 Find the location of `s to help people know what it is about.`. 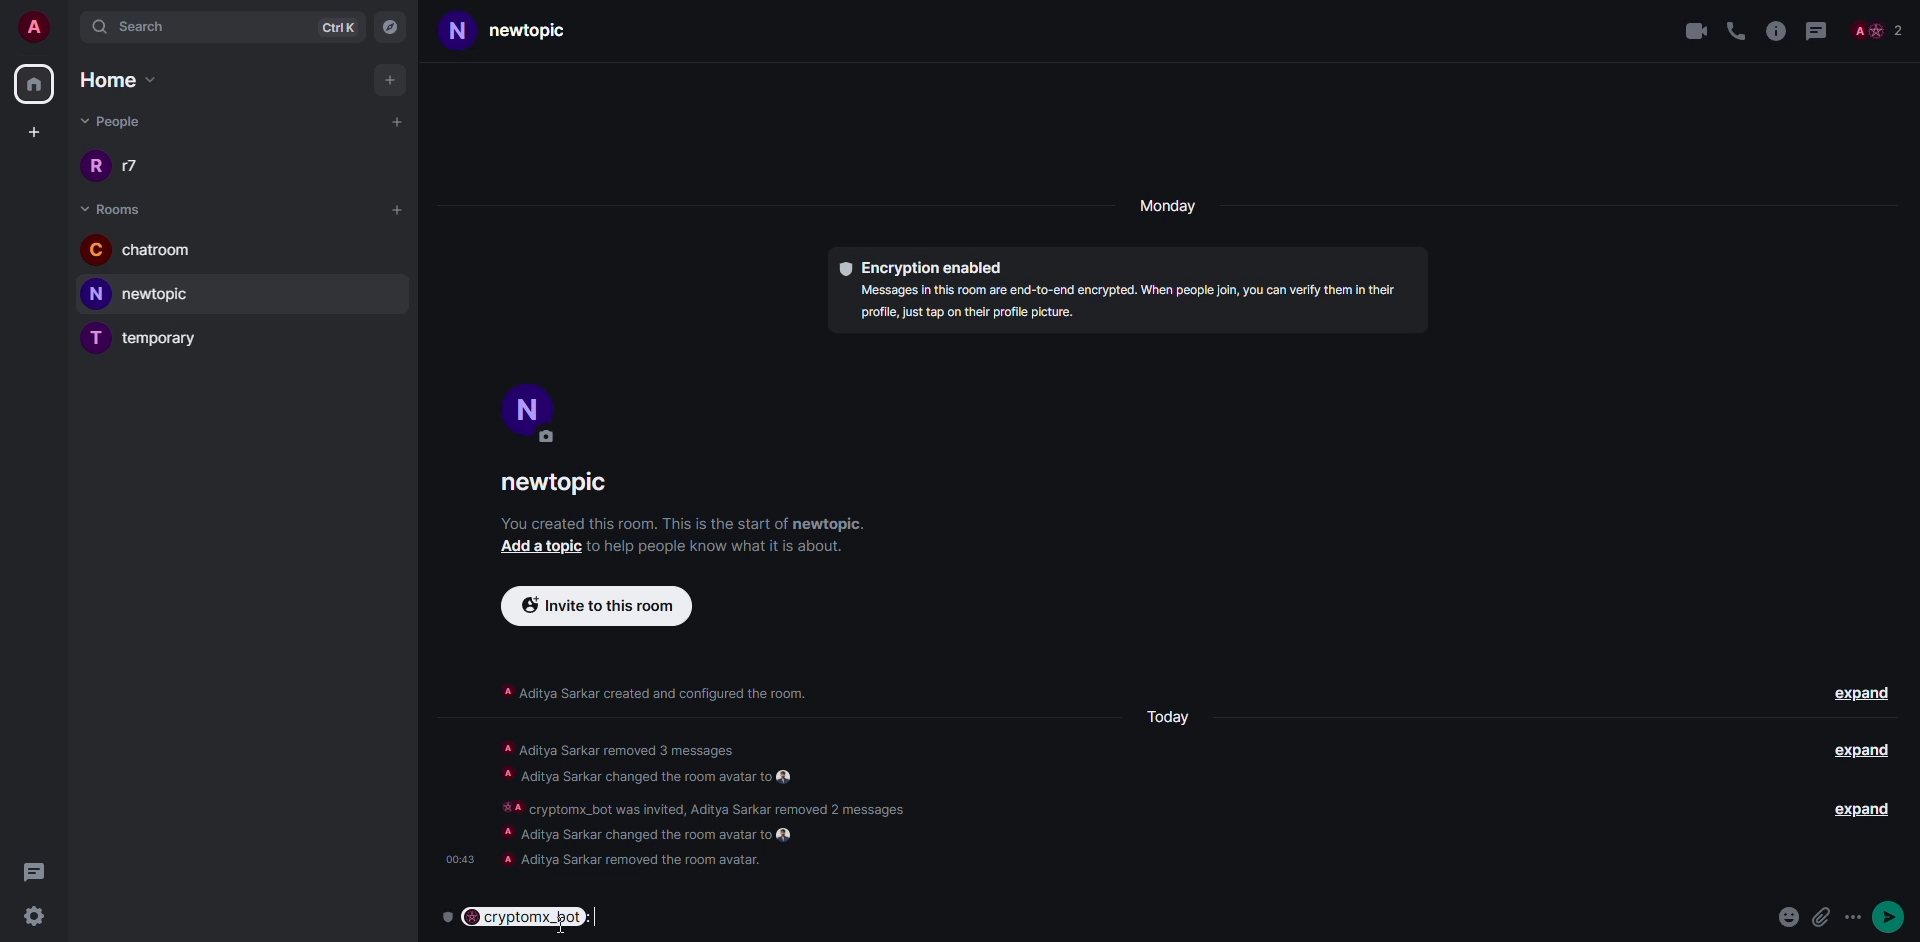

s to help people know what it is about. is located at coordinates (729, 545).